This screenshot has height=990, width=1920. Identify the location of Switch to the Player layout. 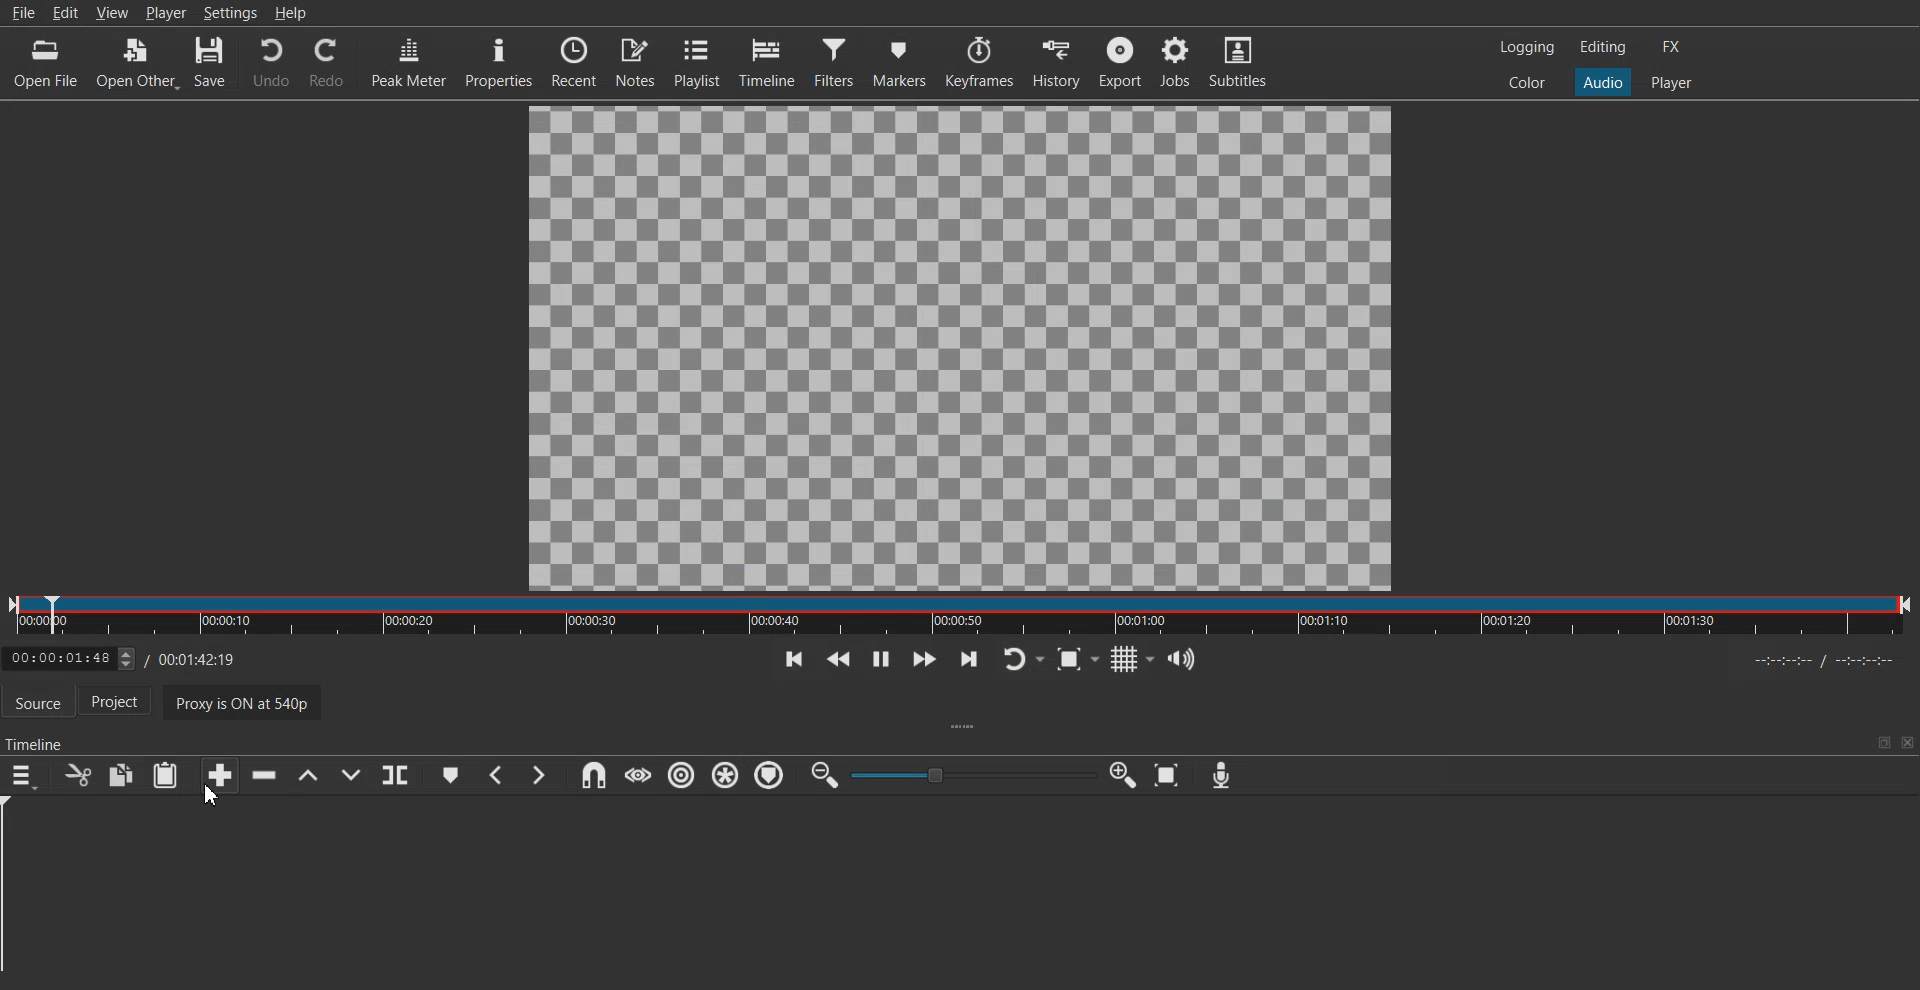
(1672, 81).